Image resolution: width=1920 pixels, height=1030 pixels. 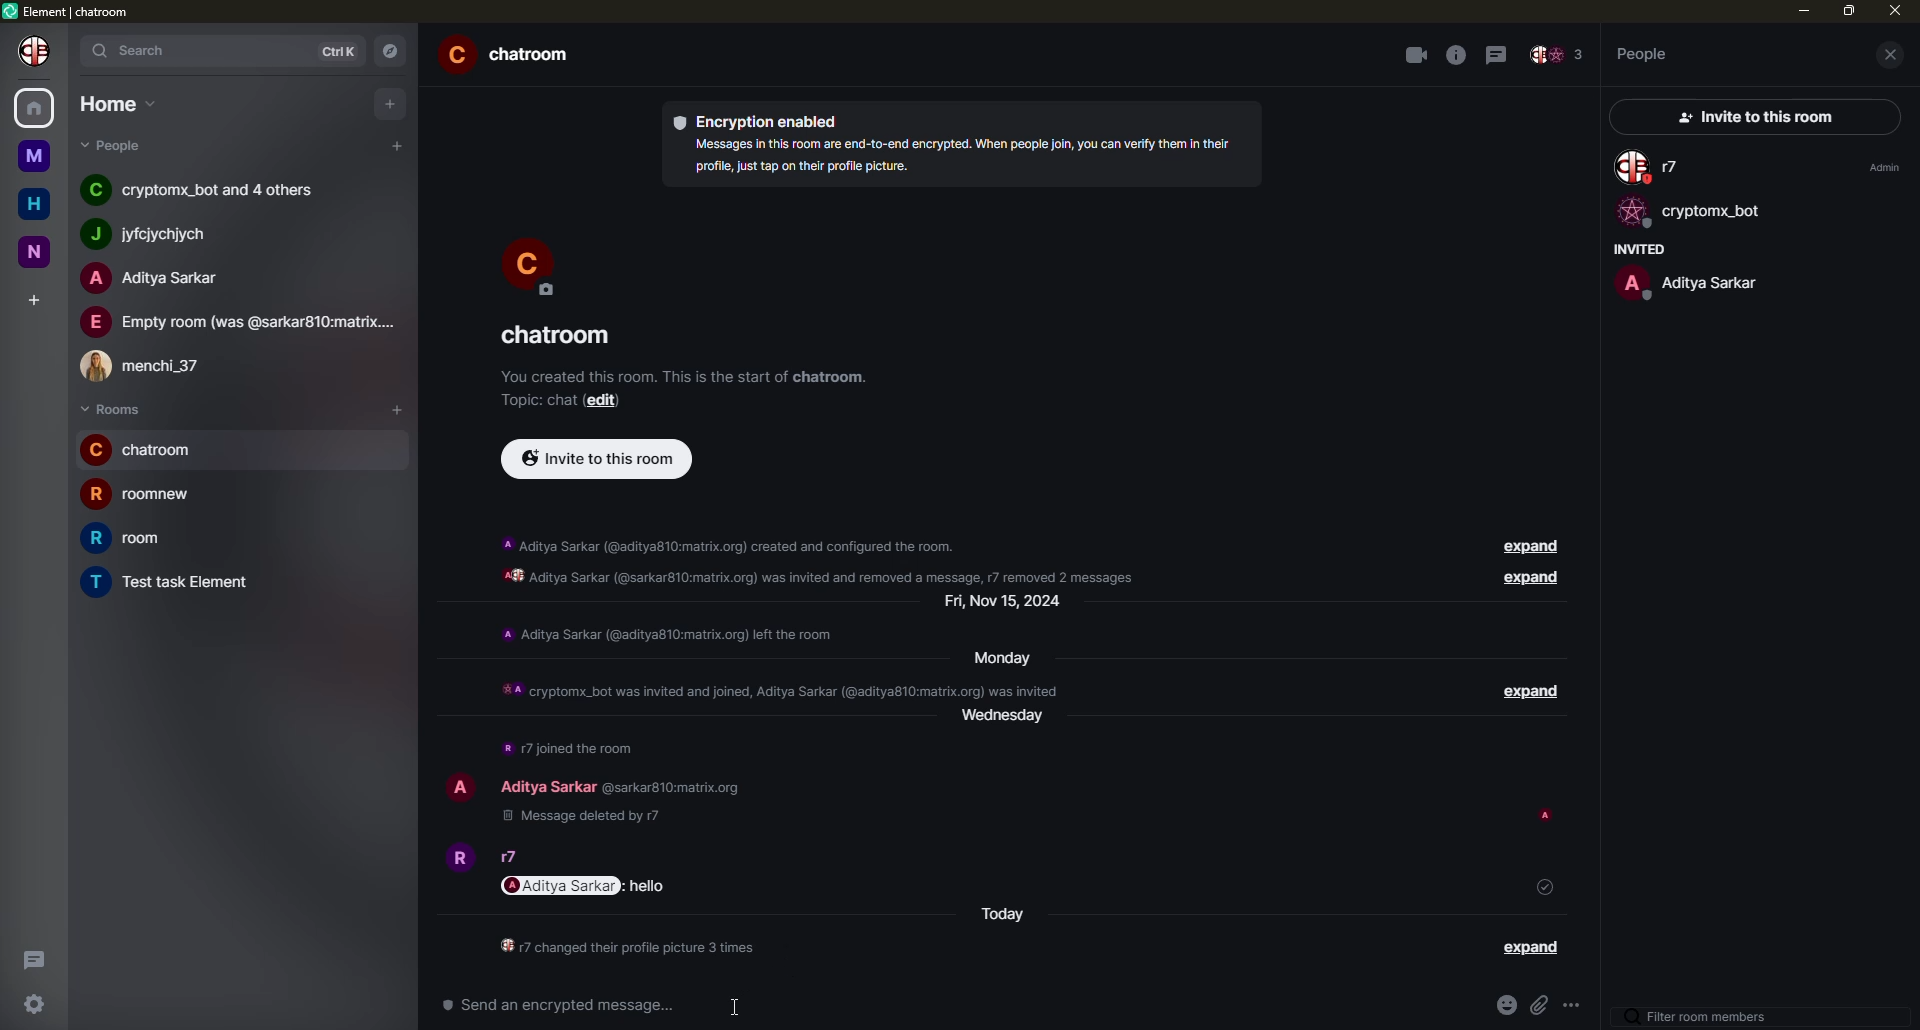 What do you see at coordinates (570, 748) in the screenshot?
I see `info` at bounding box center [570, 748].